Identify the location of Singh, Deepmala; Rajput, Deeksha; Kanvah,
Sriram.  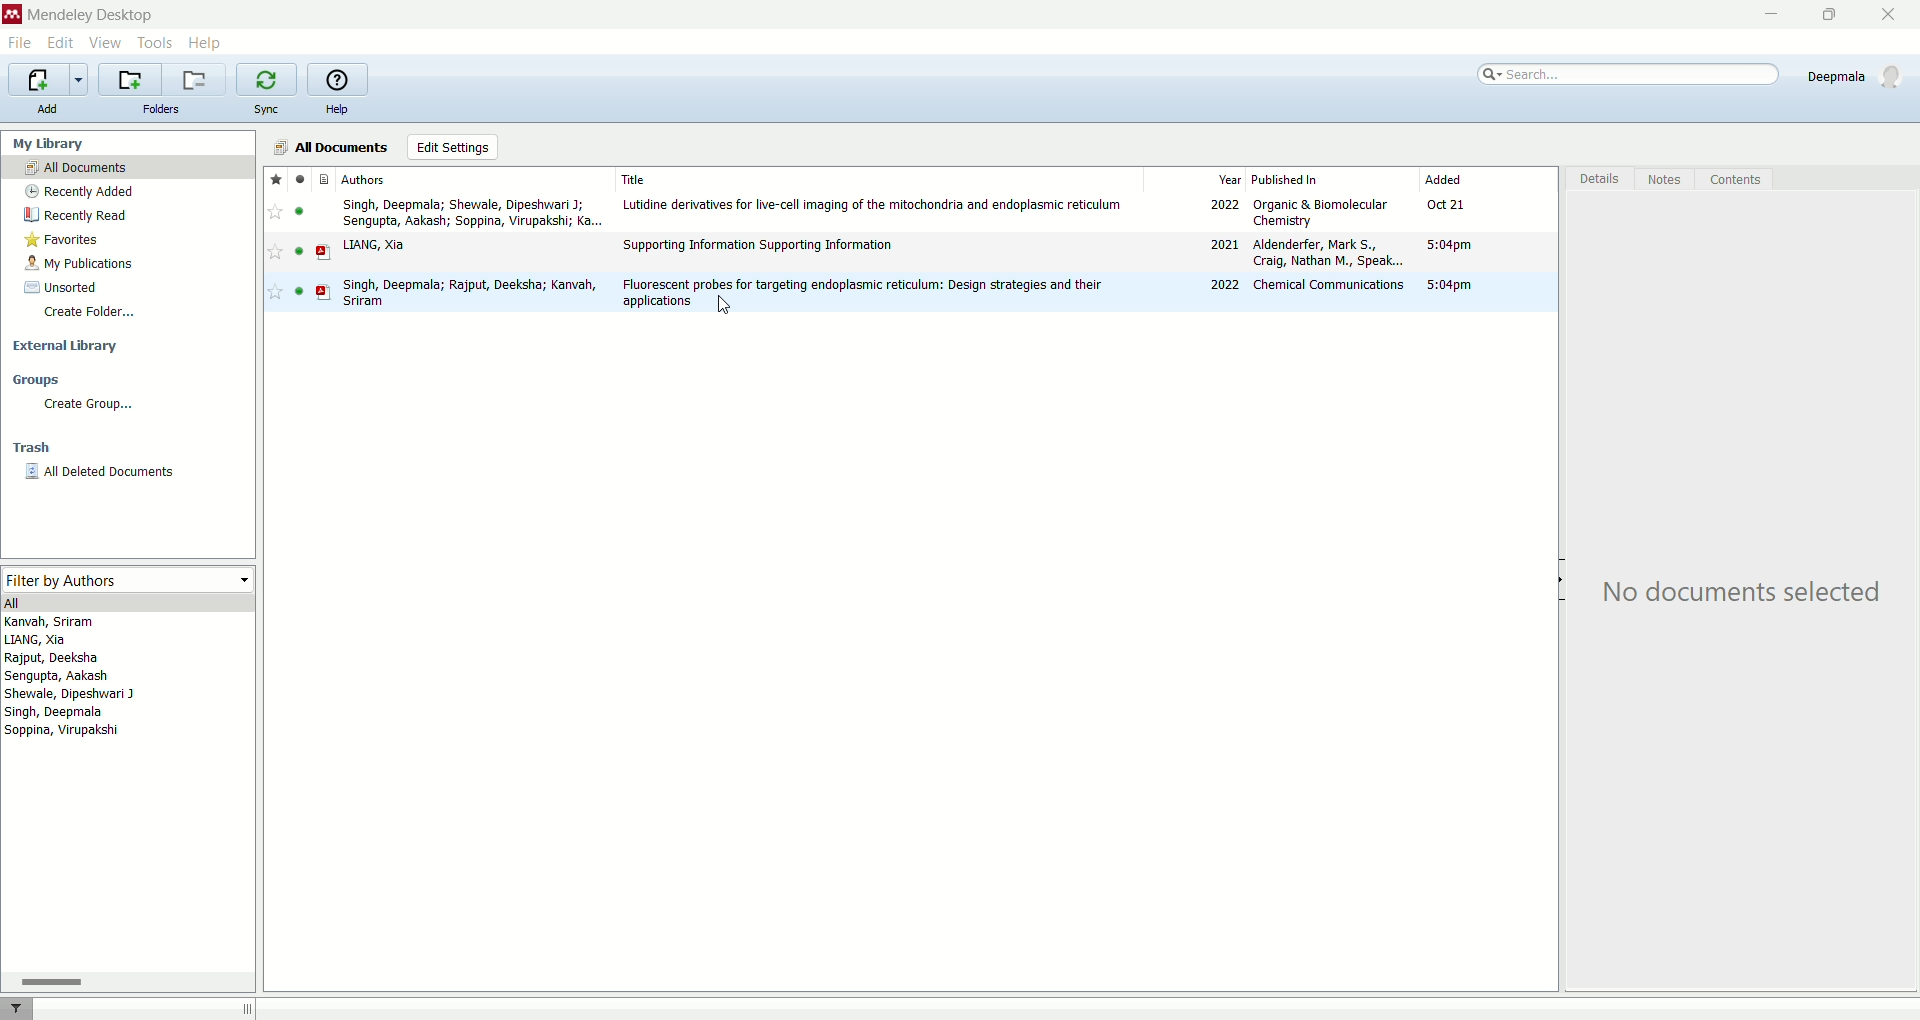
(468, 294).